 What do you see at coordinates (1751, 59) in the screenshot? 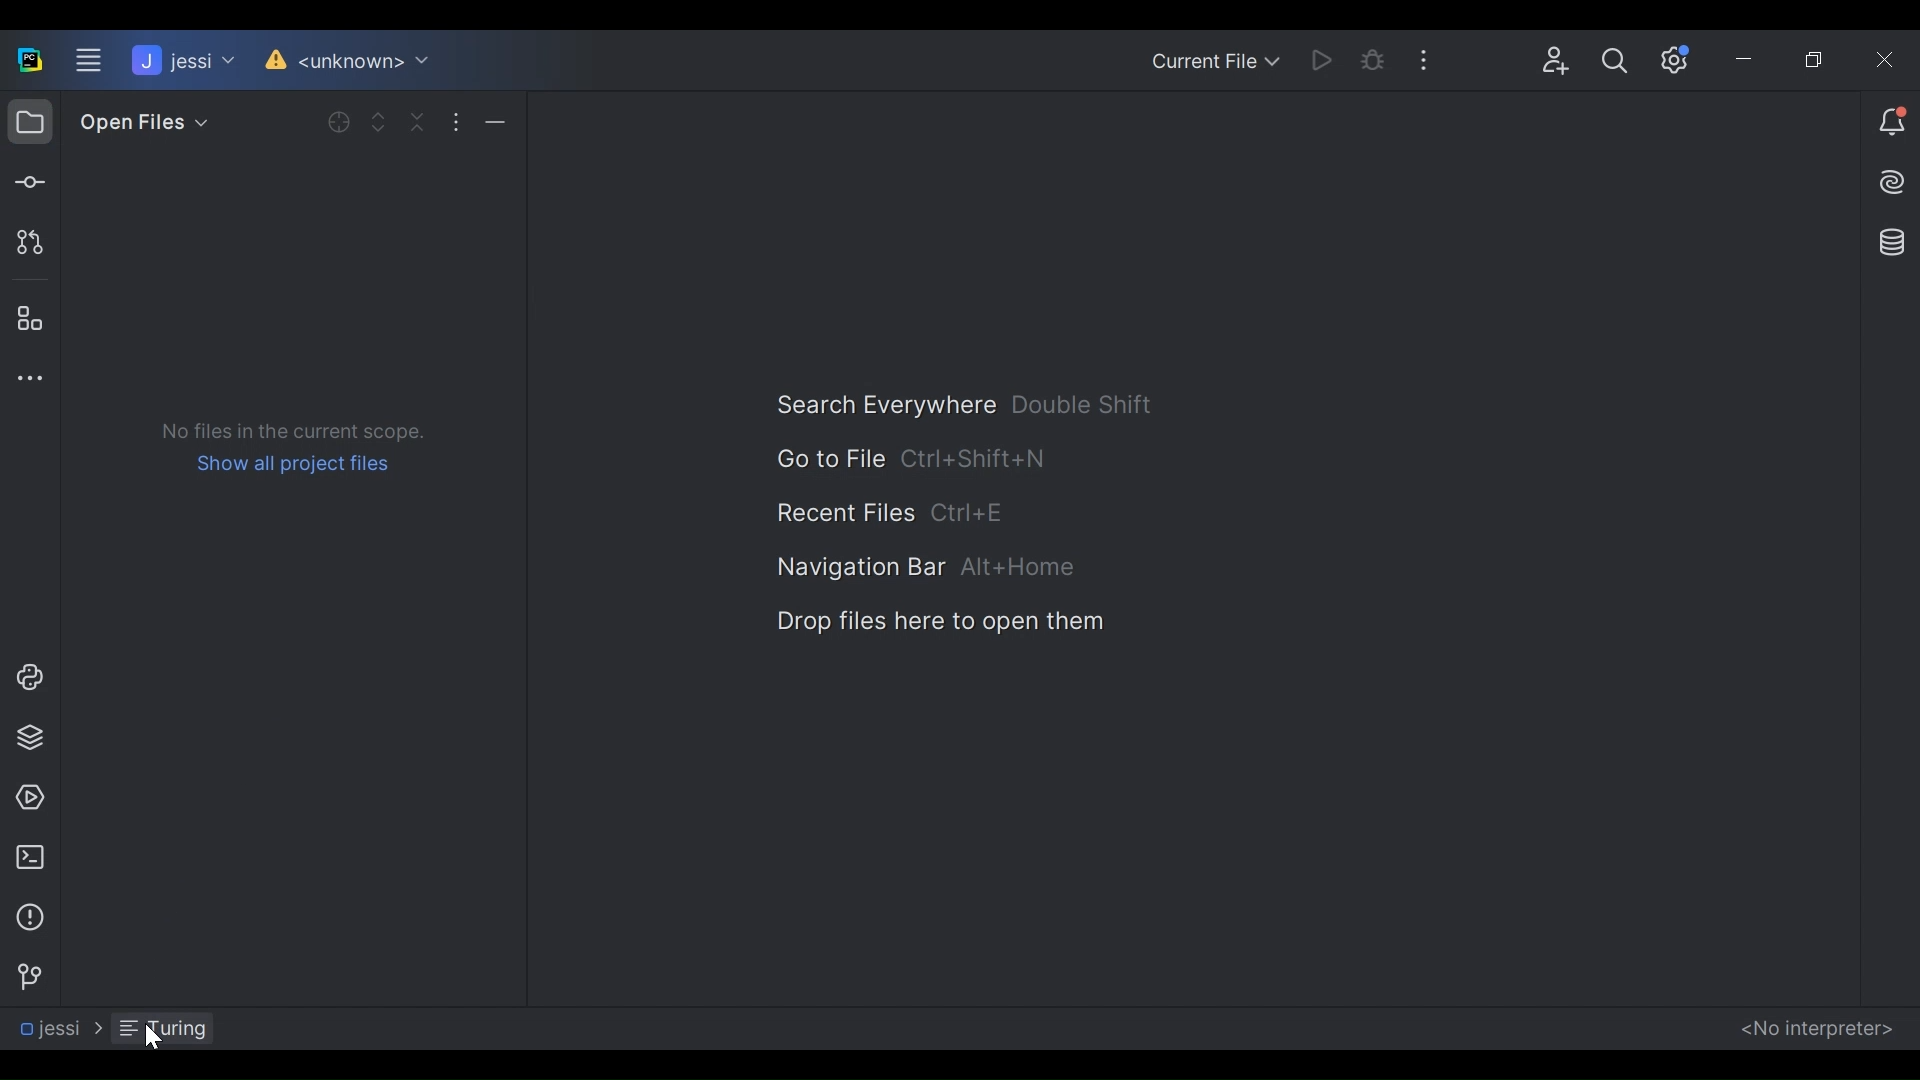
I see `Minimize` at bounding box center [1751, 59].